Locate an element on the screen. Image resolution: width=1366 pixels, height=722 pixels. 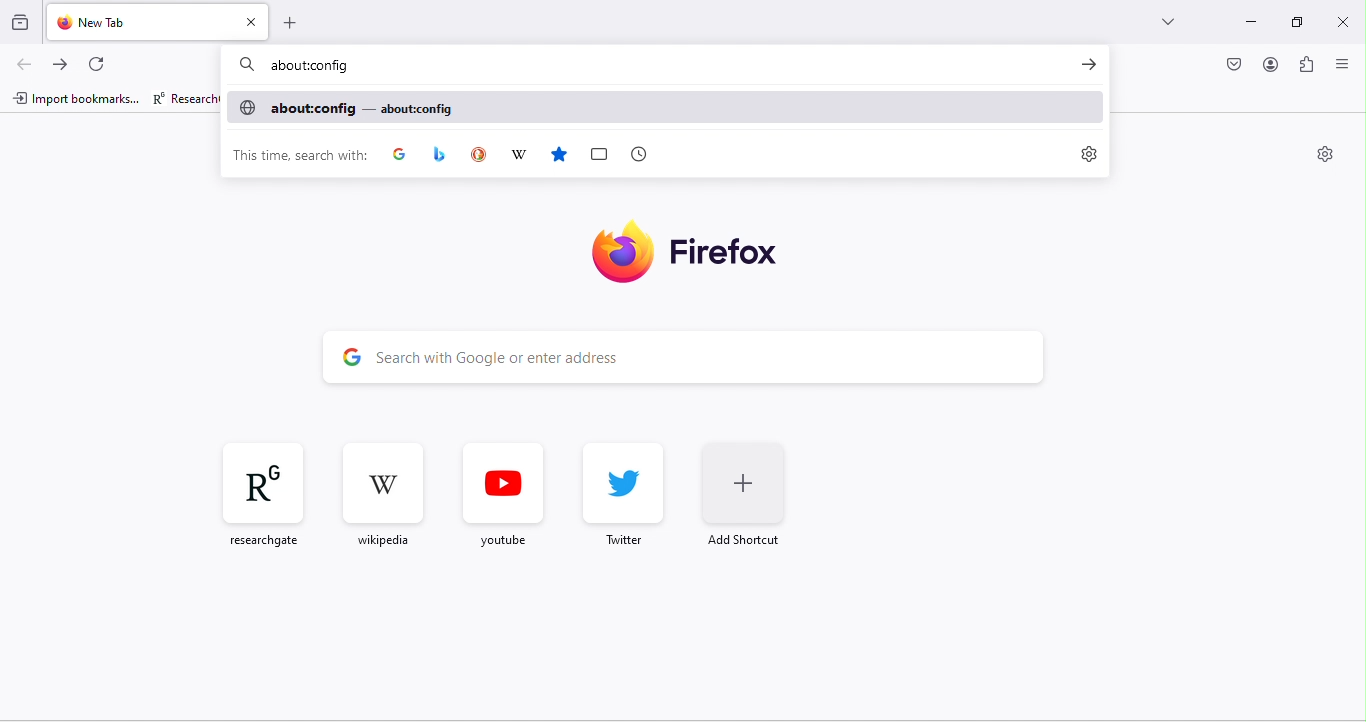
pocket is located at coordinates (1235, 63).